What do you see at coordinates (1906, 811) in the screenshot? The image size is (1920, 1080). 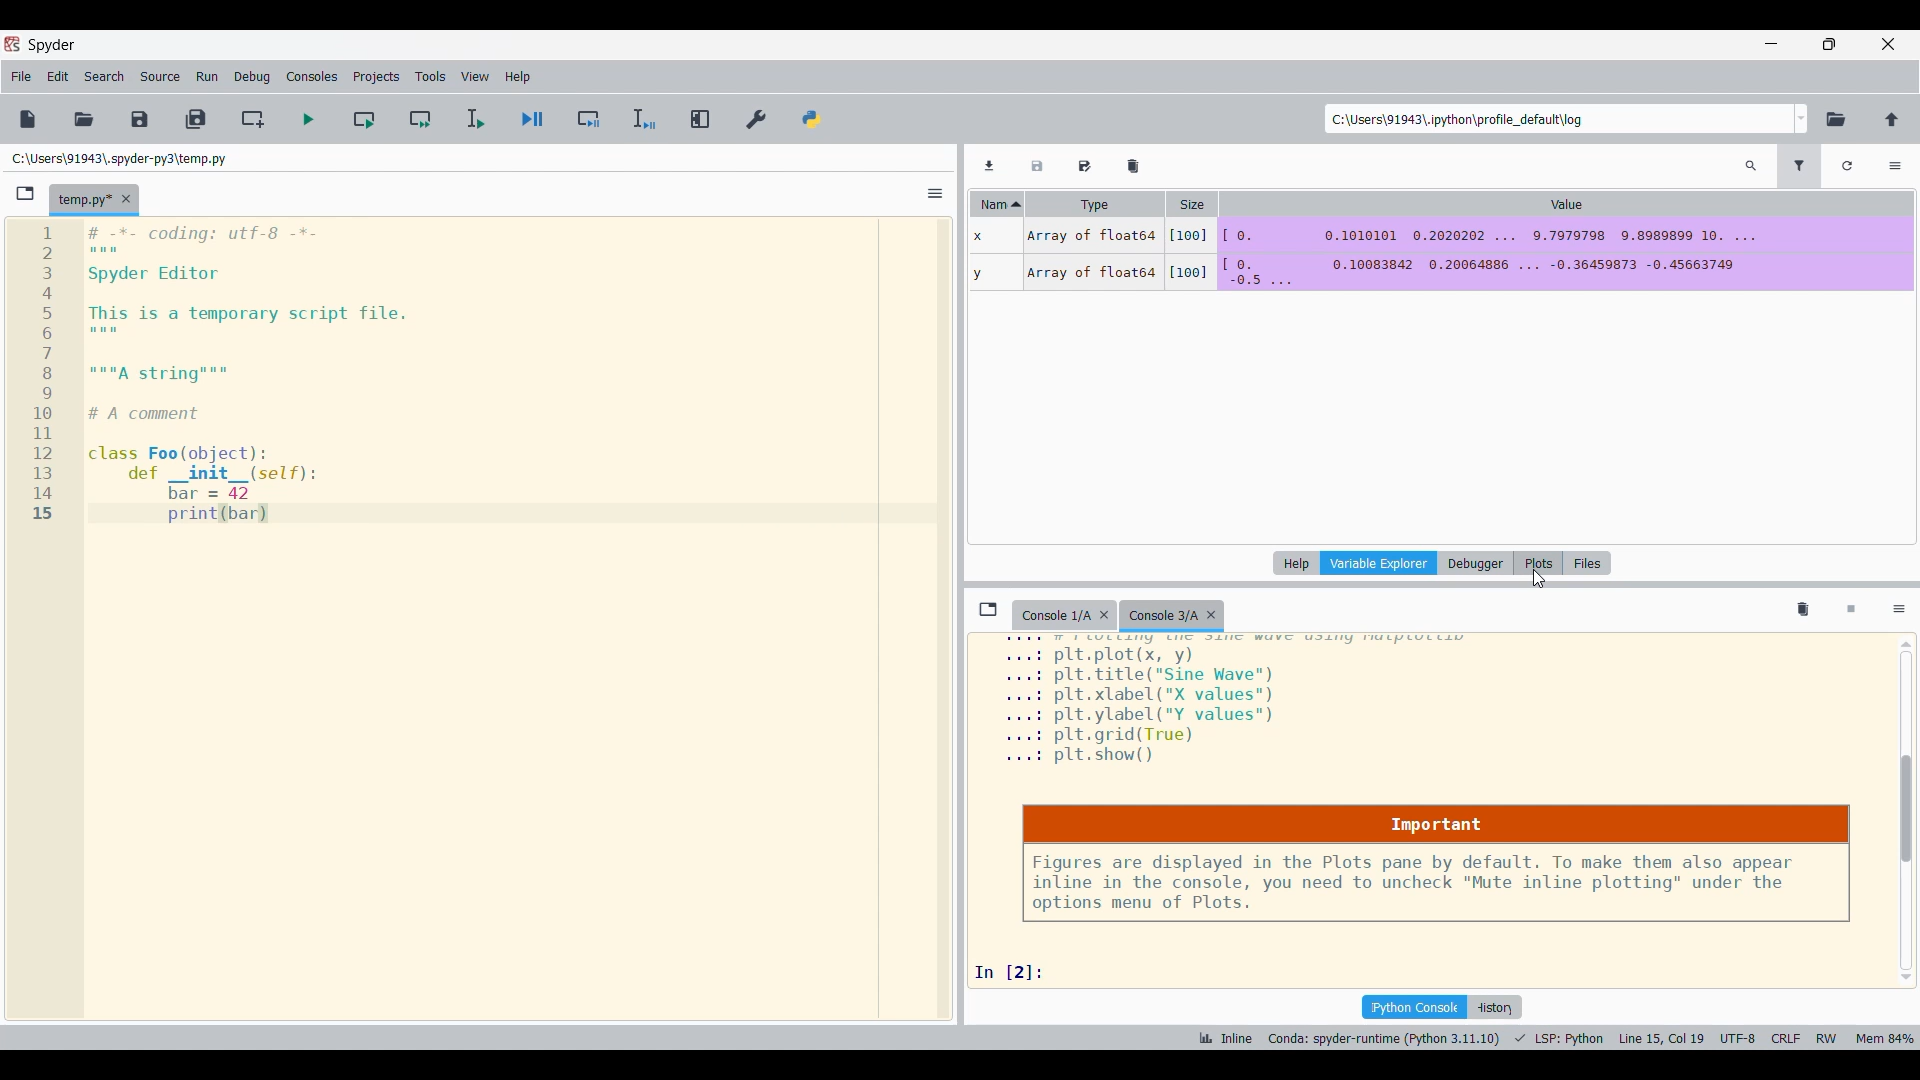 I see `Vertical slide bar` at bounding box center [1906, 811].